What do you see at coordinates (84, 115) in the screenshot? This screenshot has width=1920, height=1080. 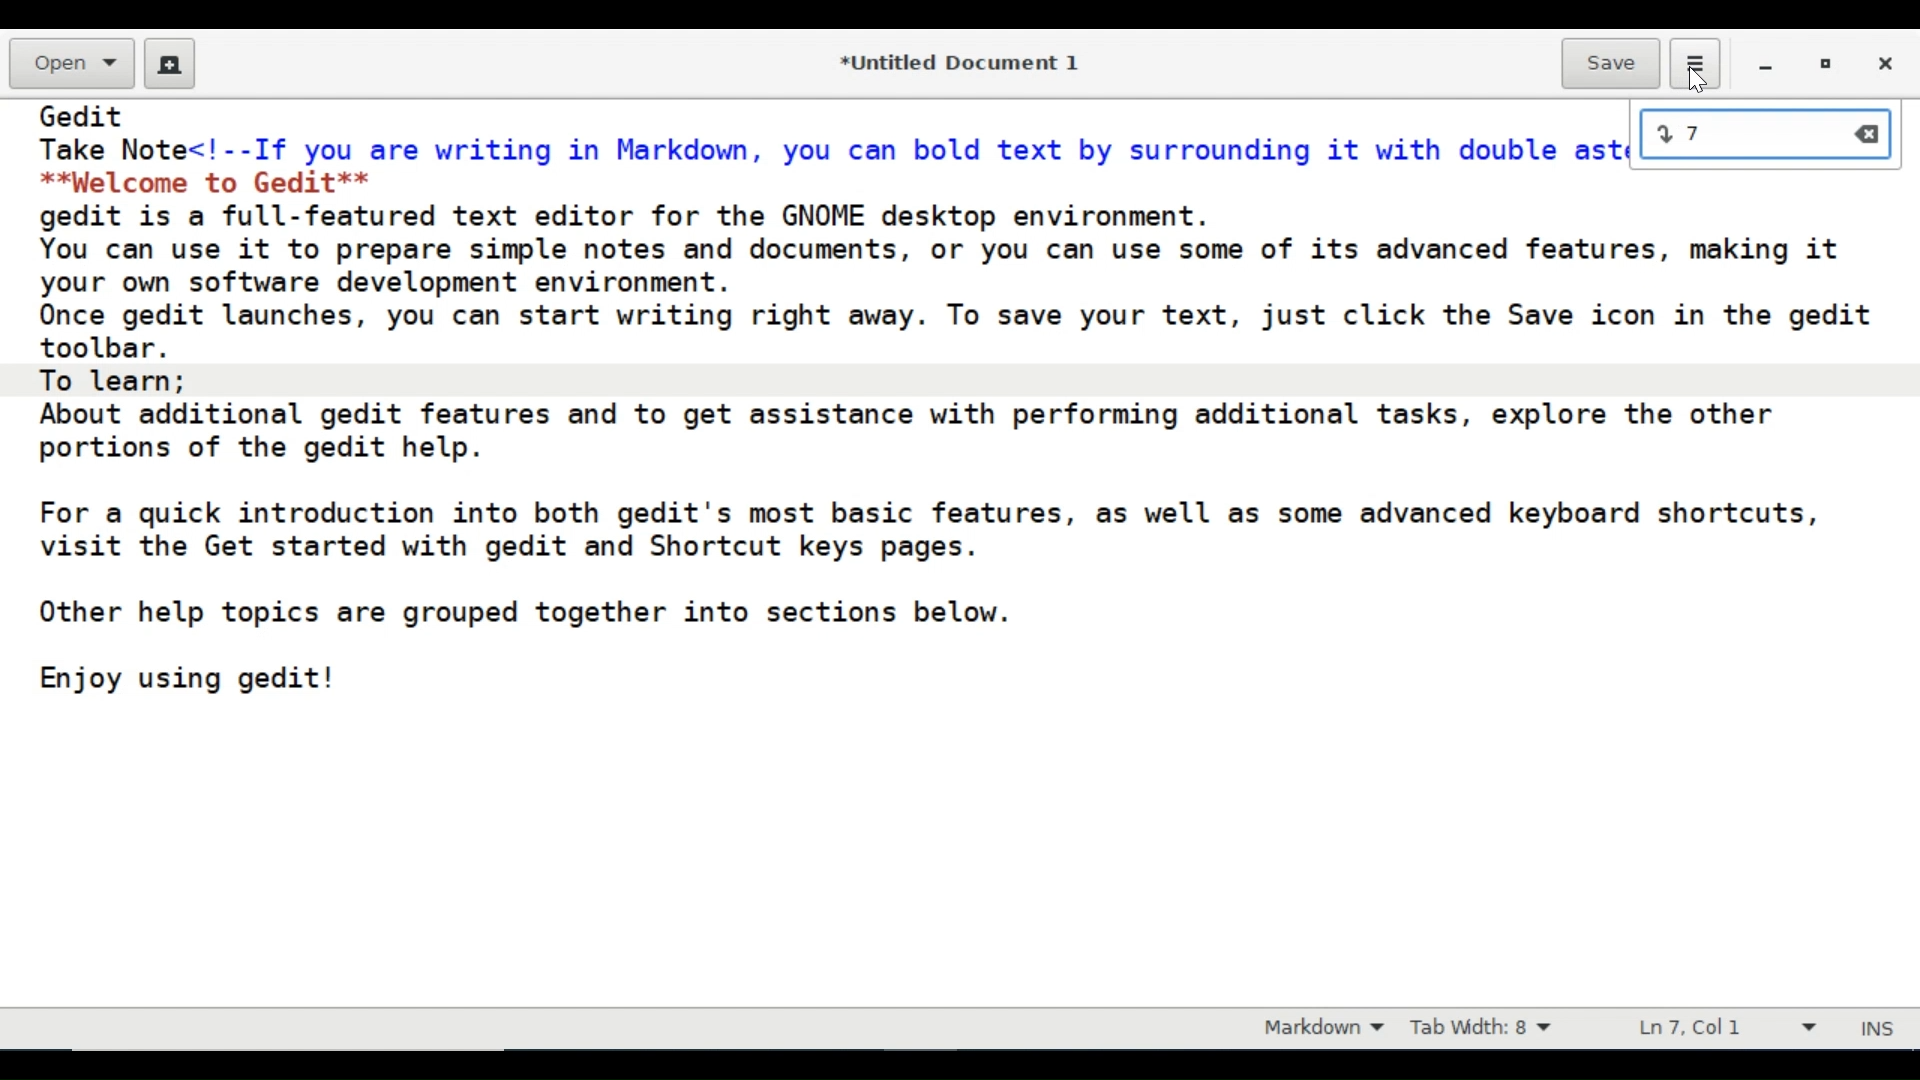 I see `Gedit` at bounding box center [84, 115].